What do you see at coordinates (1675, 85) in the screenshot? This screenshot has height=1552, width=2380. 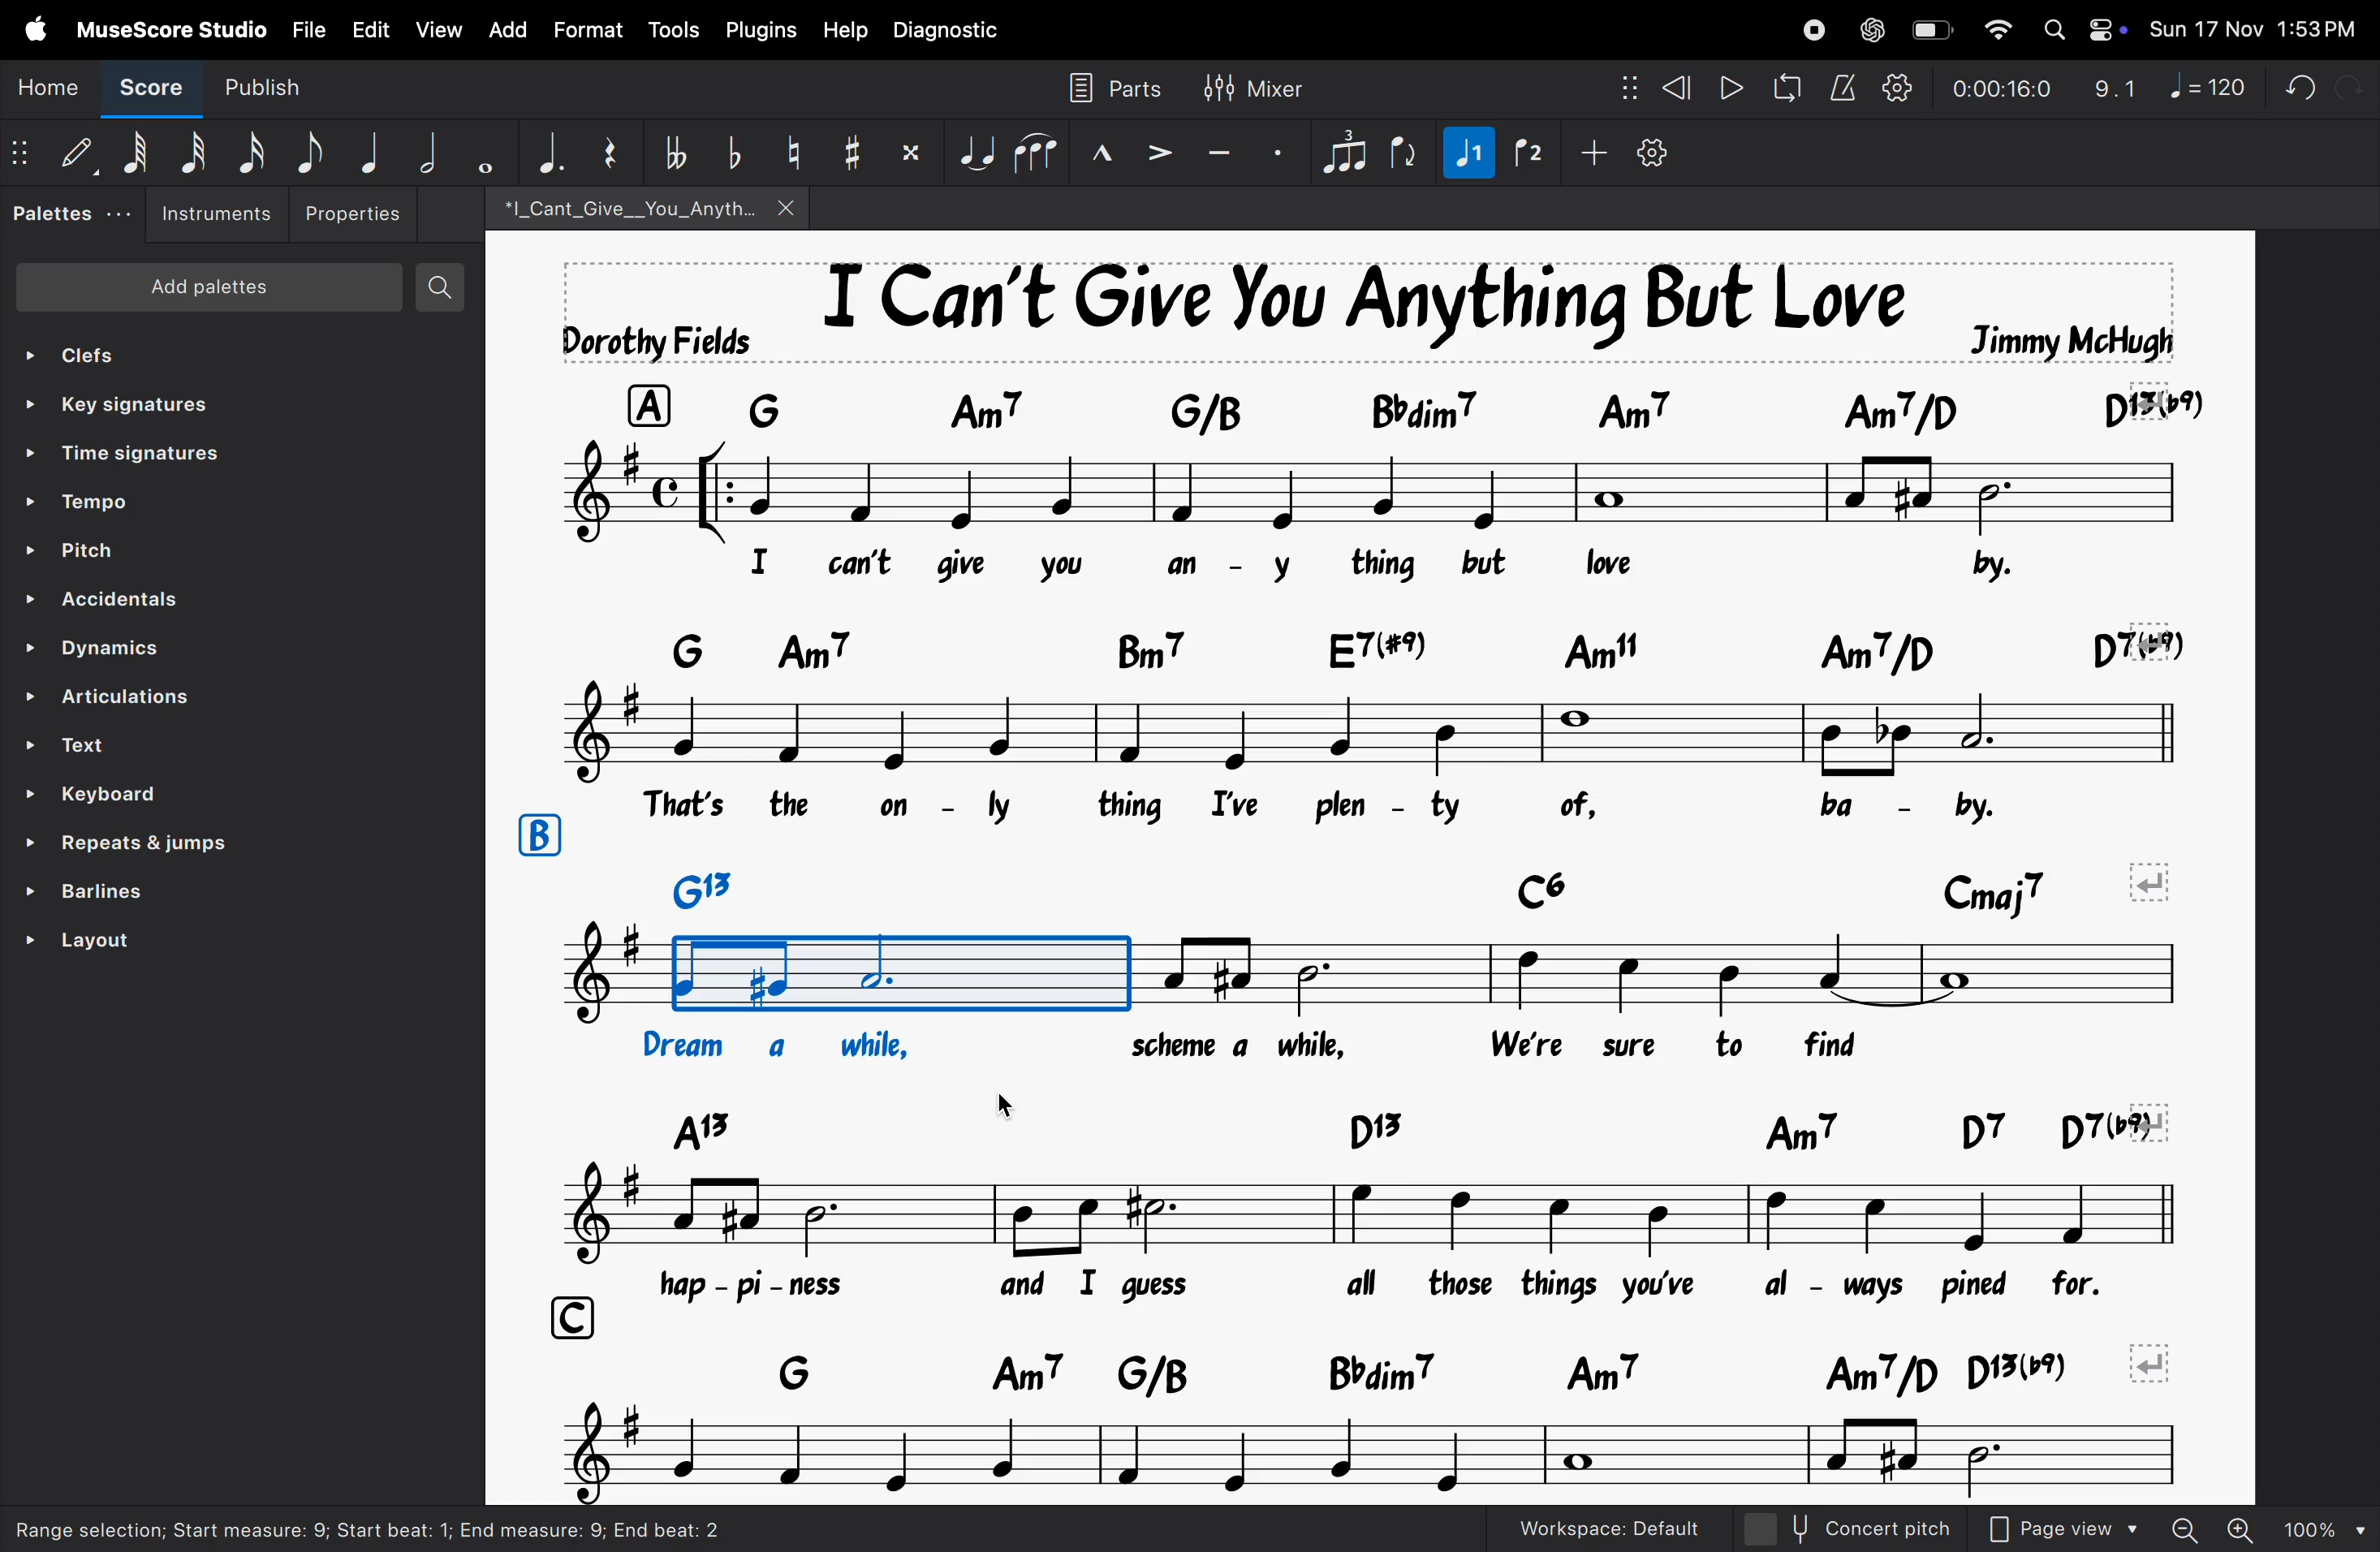 I see `rewind` at bounding box center [1675, 85].